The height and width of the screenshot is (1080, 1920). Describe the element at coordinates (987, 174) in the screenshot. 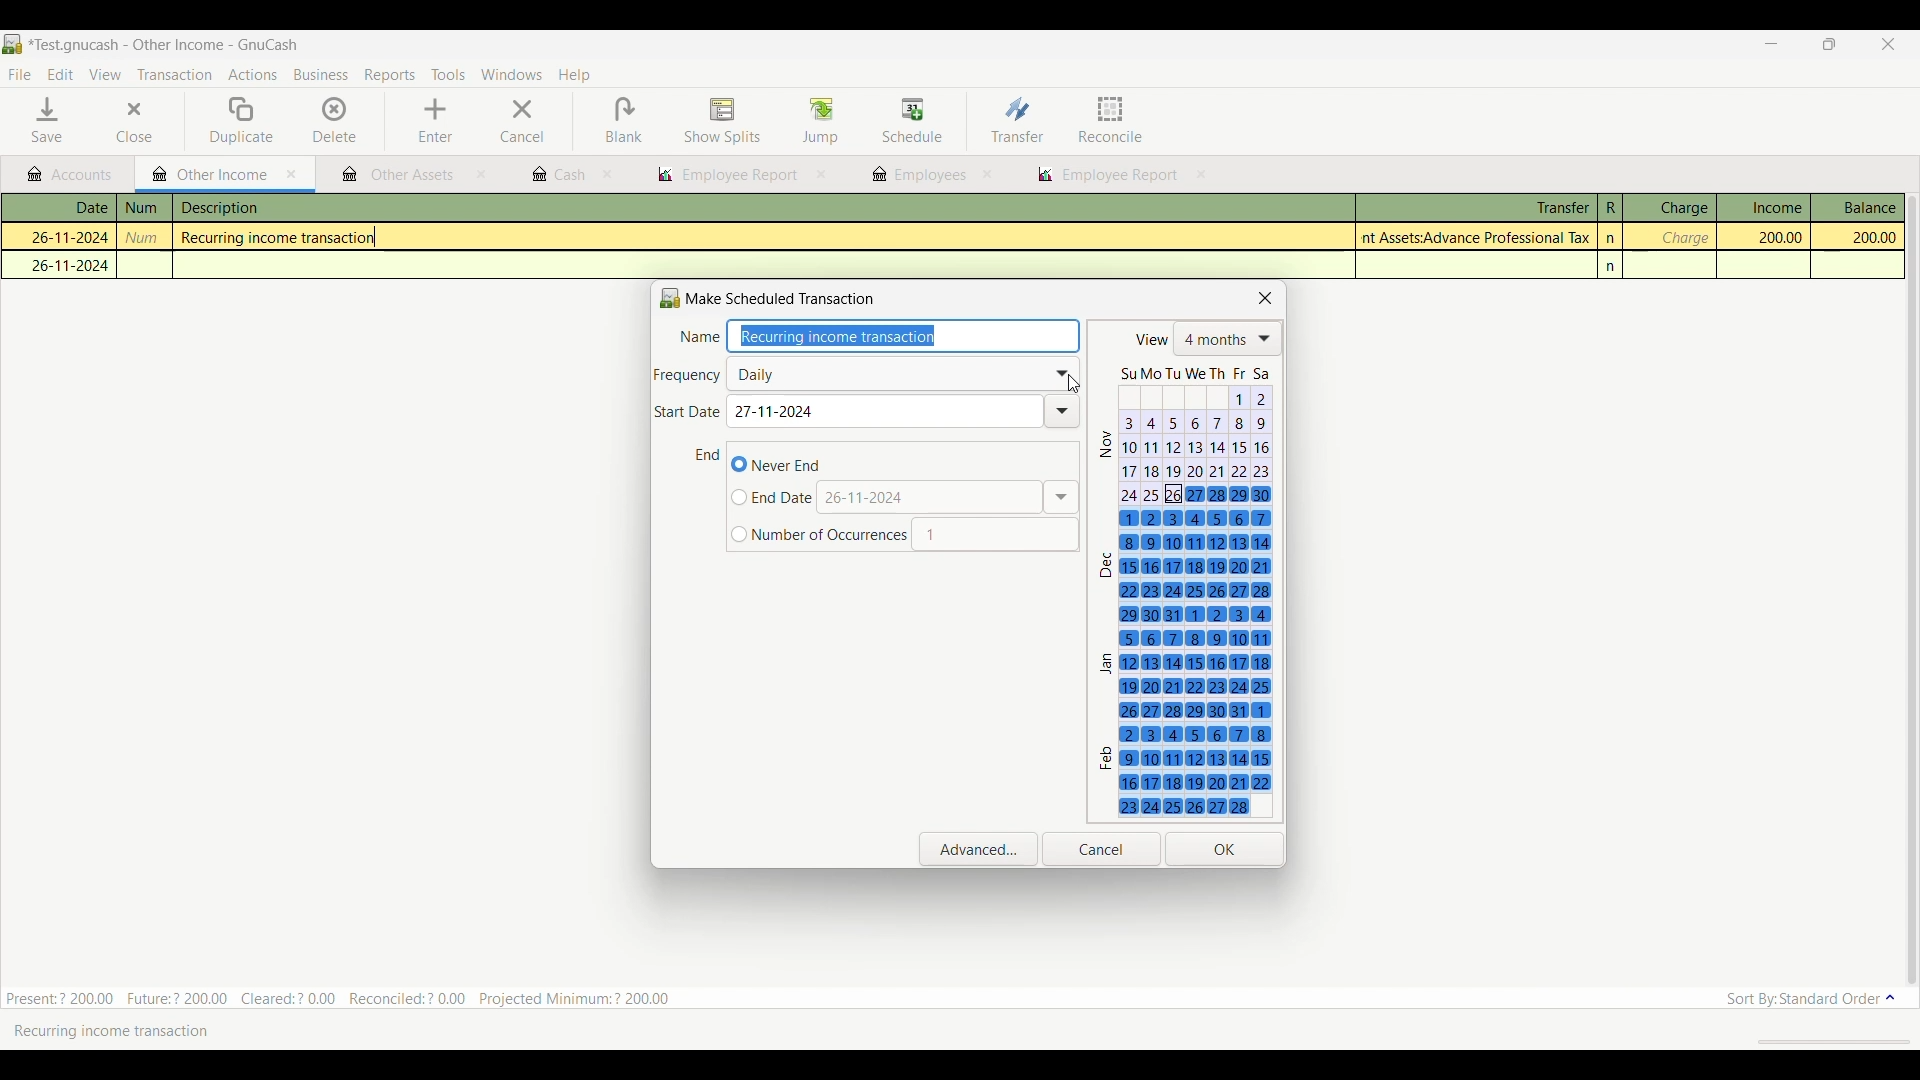

I see `close` at that location.